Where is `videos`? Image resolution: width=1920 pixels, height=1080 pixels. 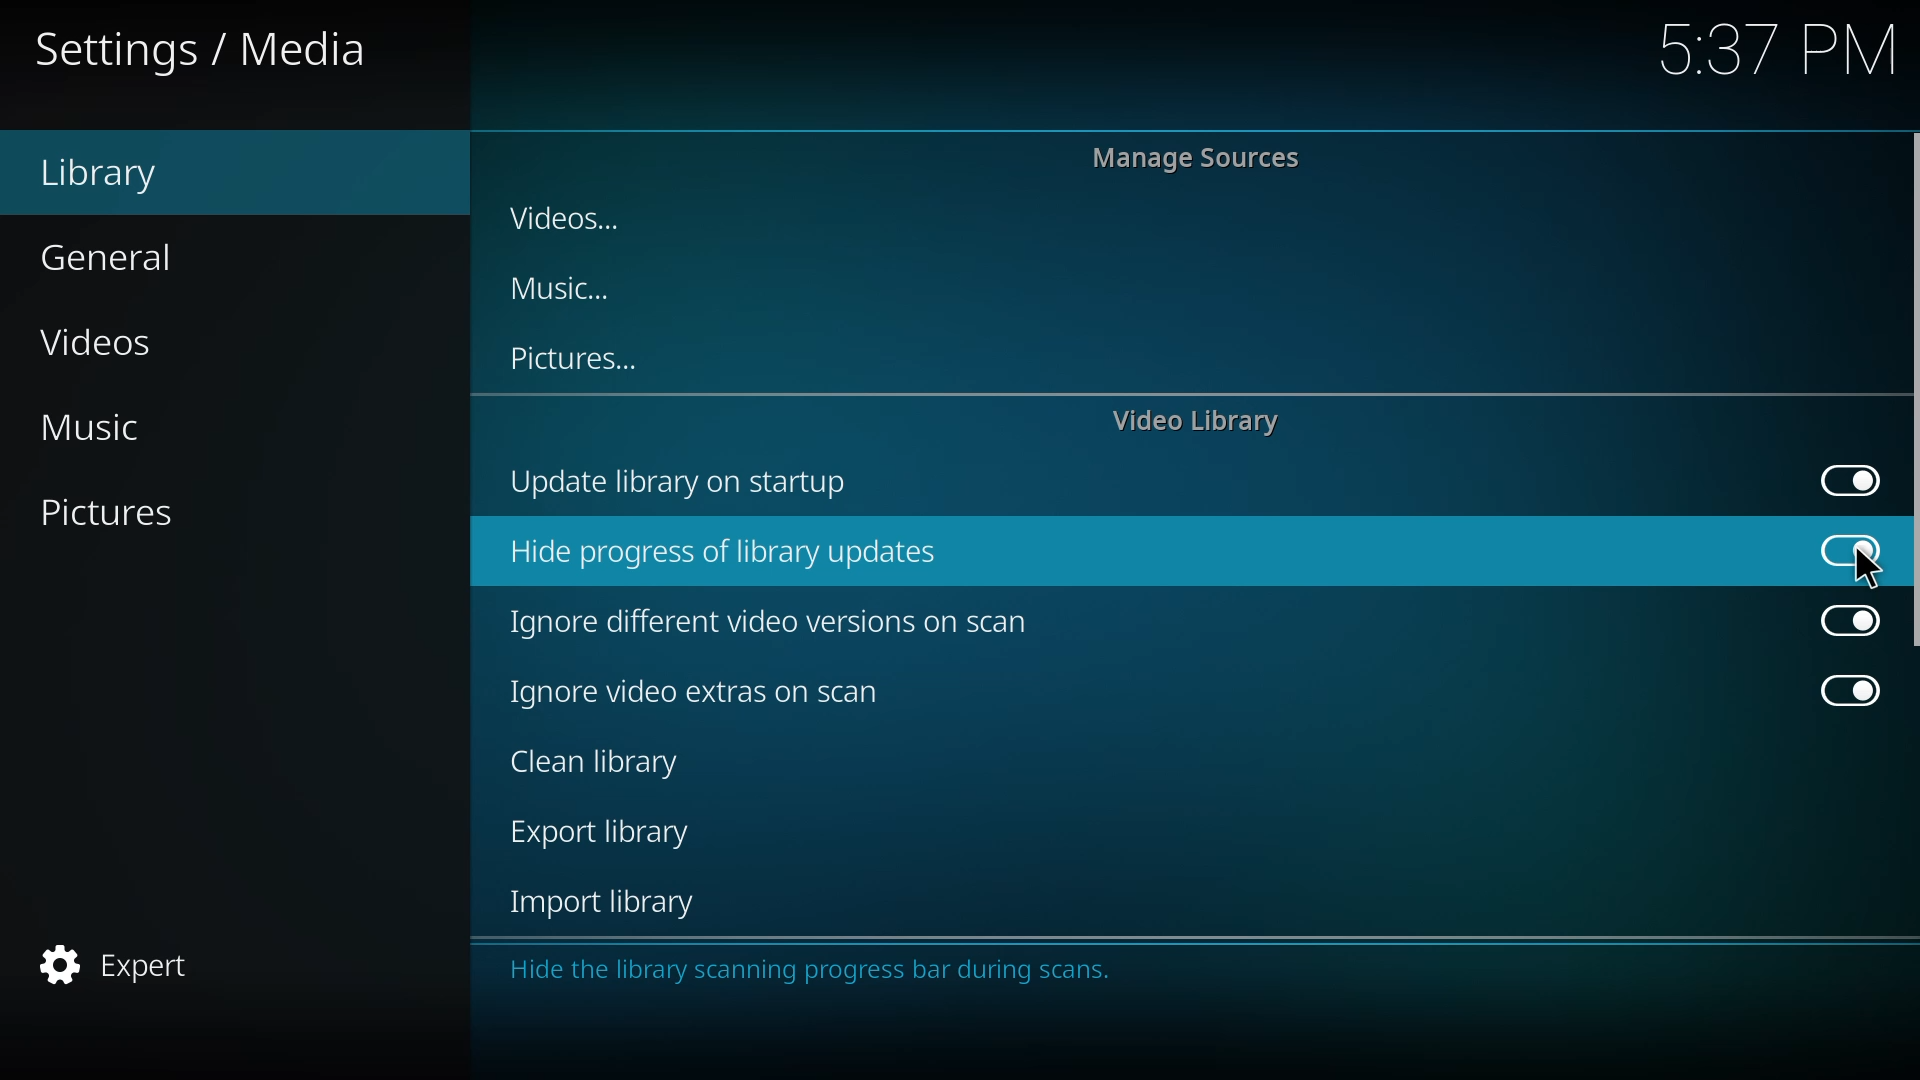 videos is located at coordinates (572, 218).